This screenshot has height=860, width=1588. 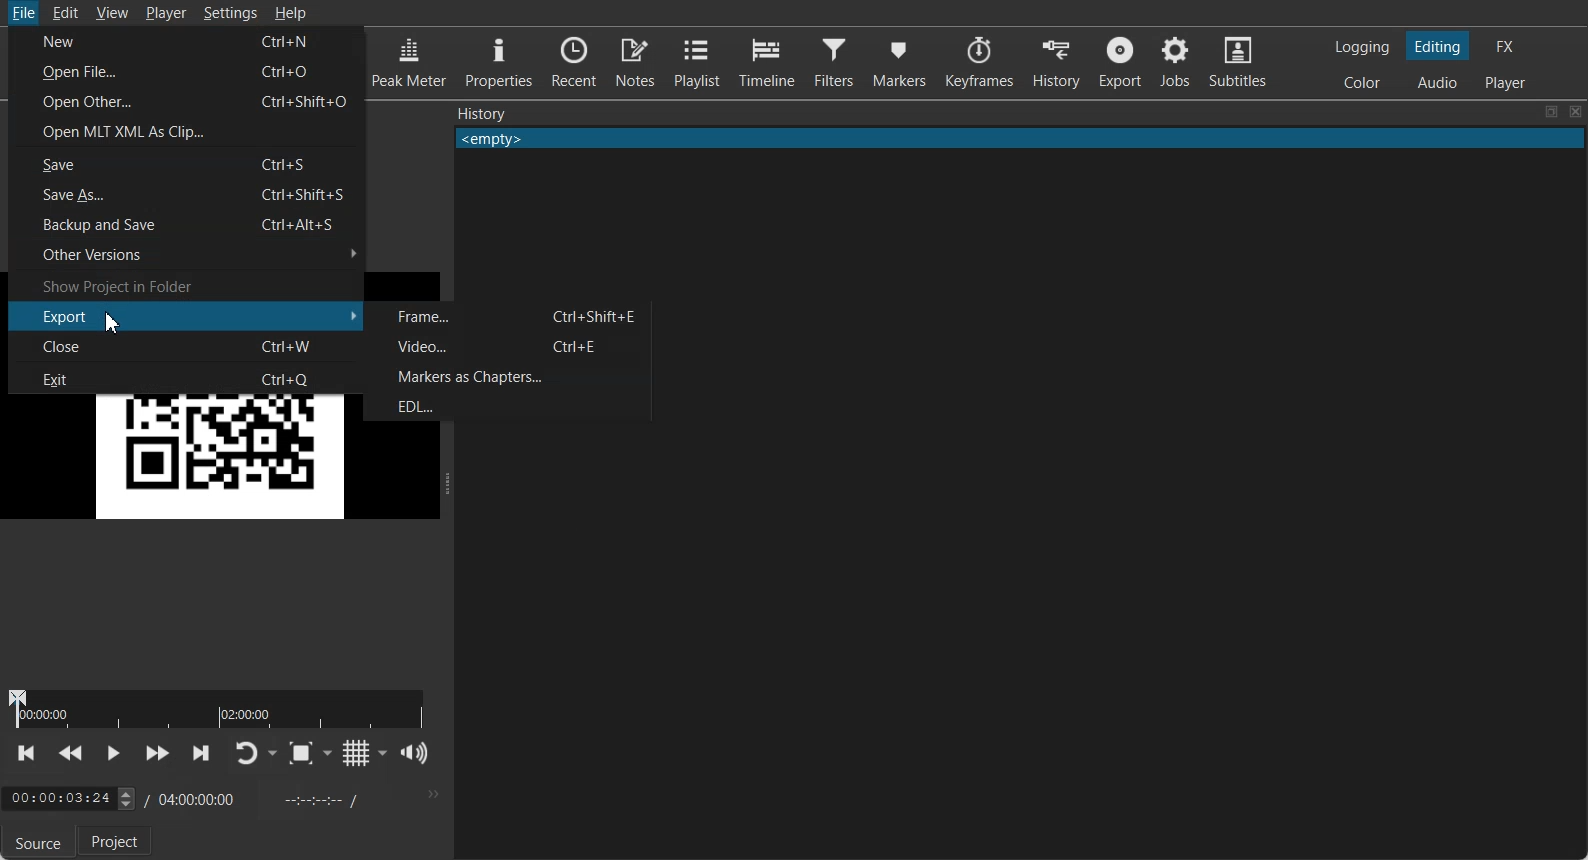 I want to click on Drop down box, so click(x=274, y=753).